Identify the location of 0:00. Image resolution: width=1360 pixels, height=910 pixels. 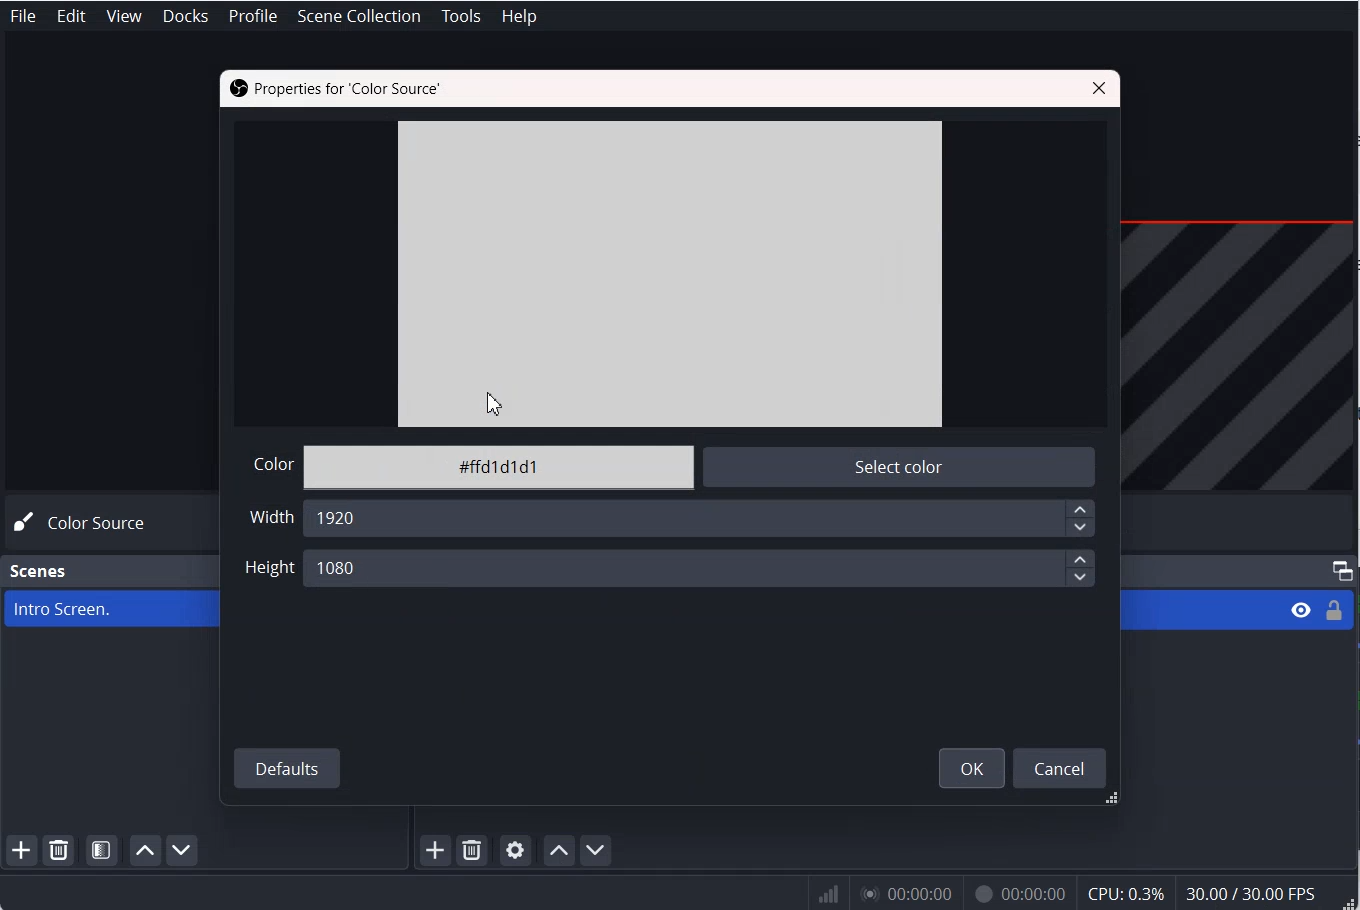
(904, 896).